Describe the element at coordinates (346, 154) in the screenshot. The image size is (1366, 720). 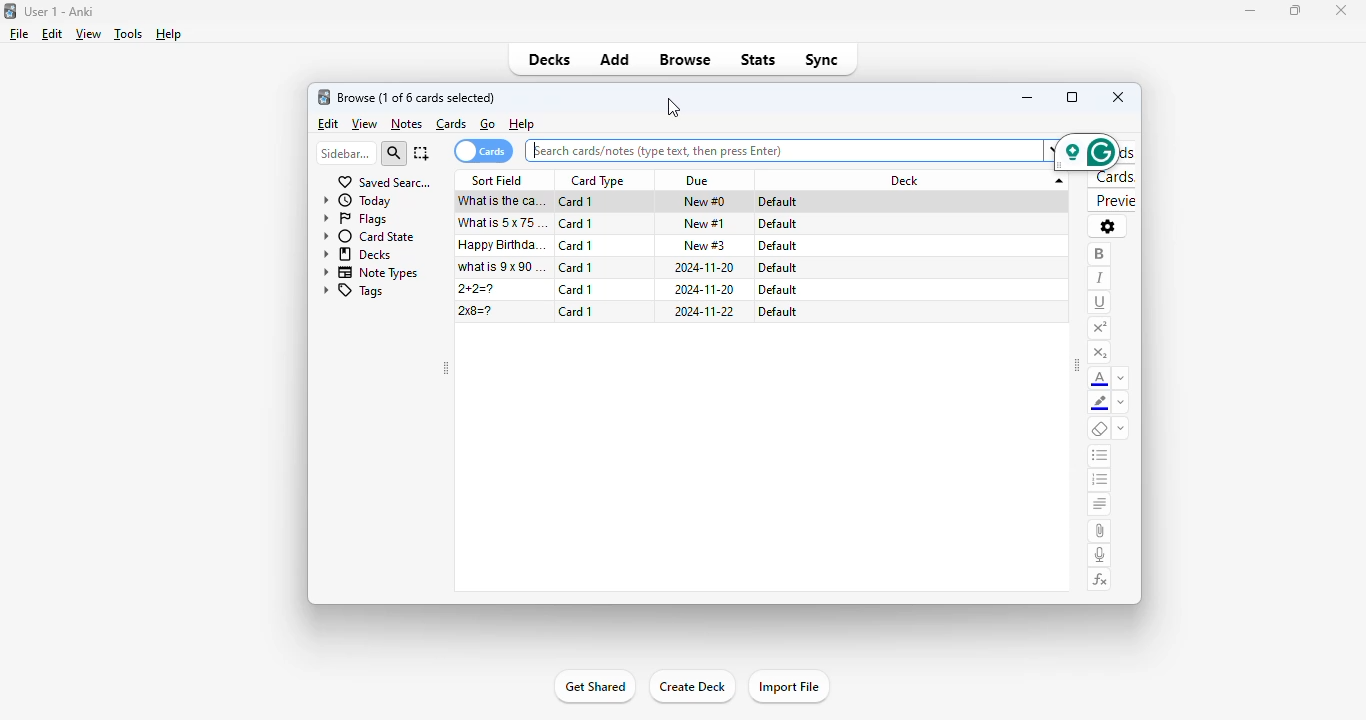
I see `sidebar filter` at that location.